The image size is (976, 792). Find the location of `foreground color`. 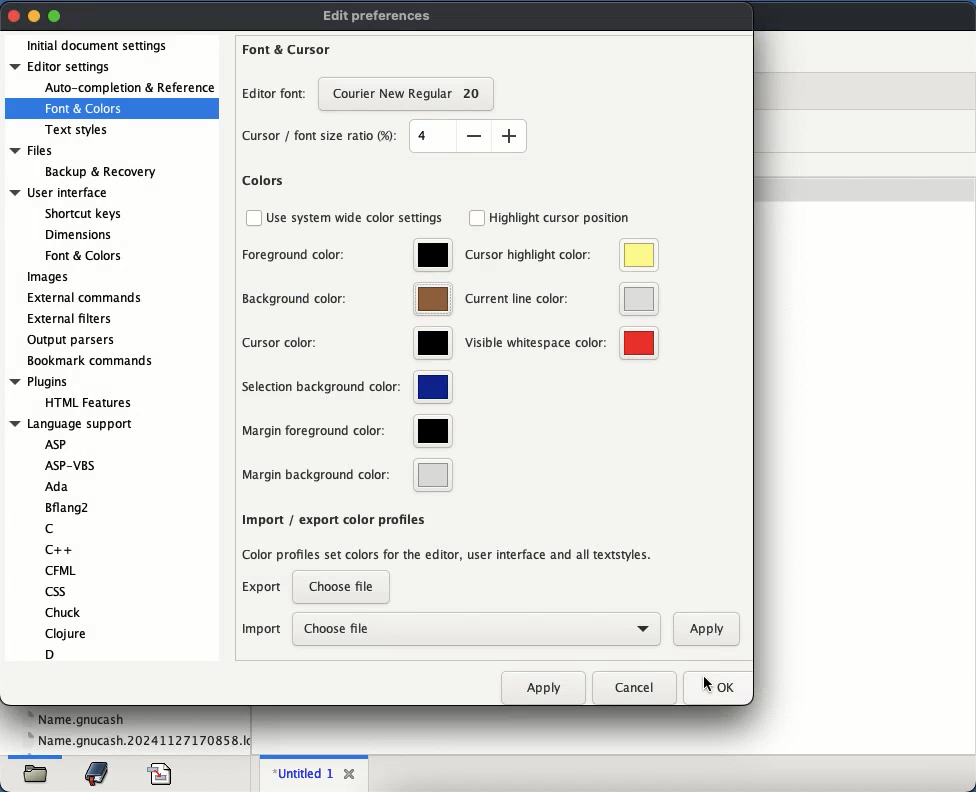

foreground color is located at coordinates (348, 257).